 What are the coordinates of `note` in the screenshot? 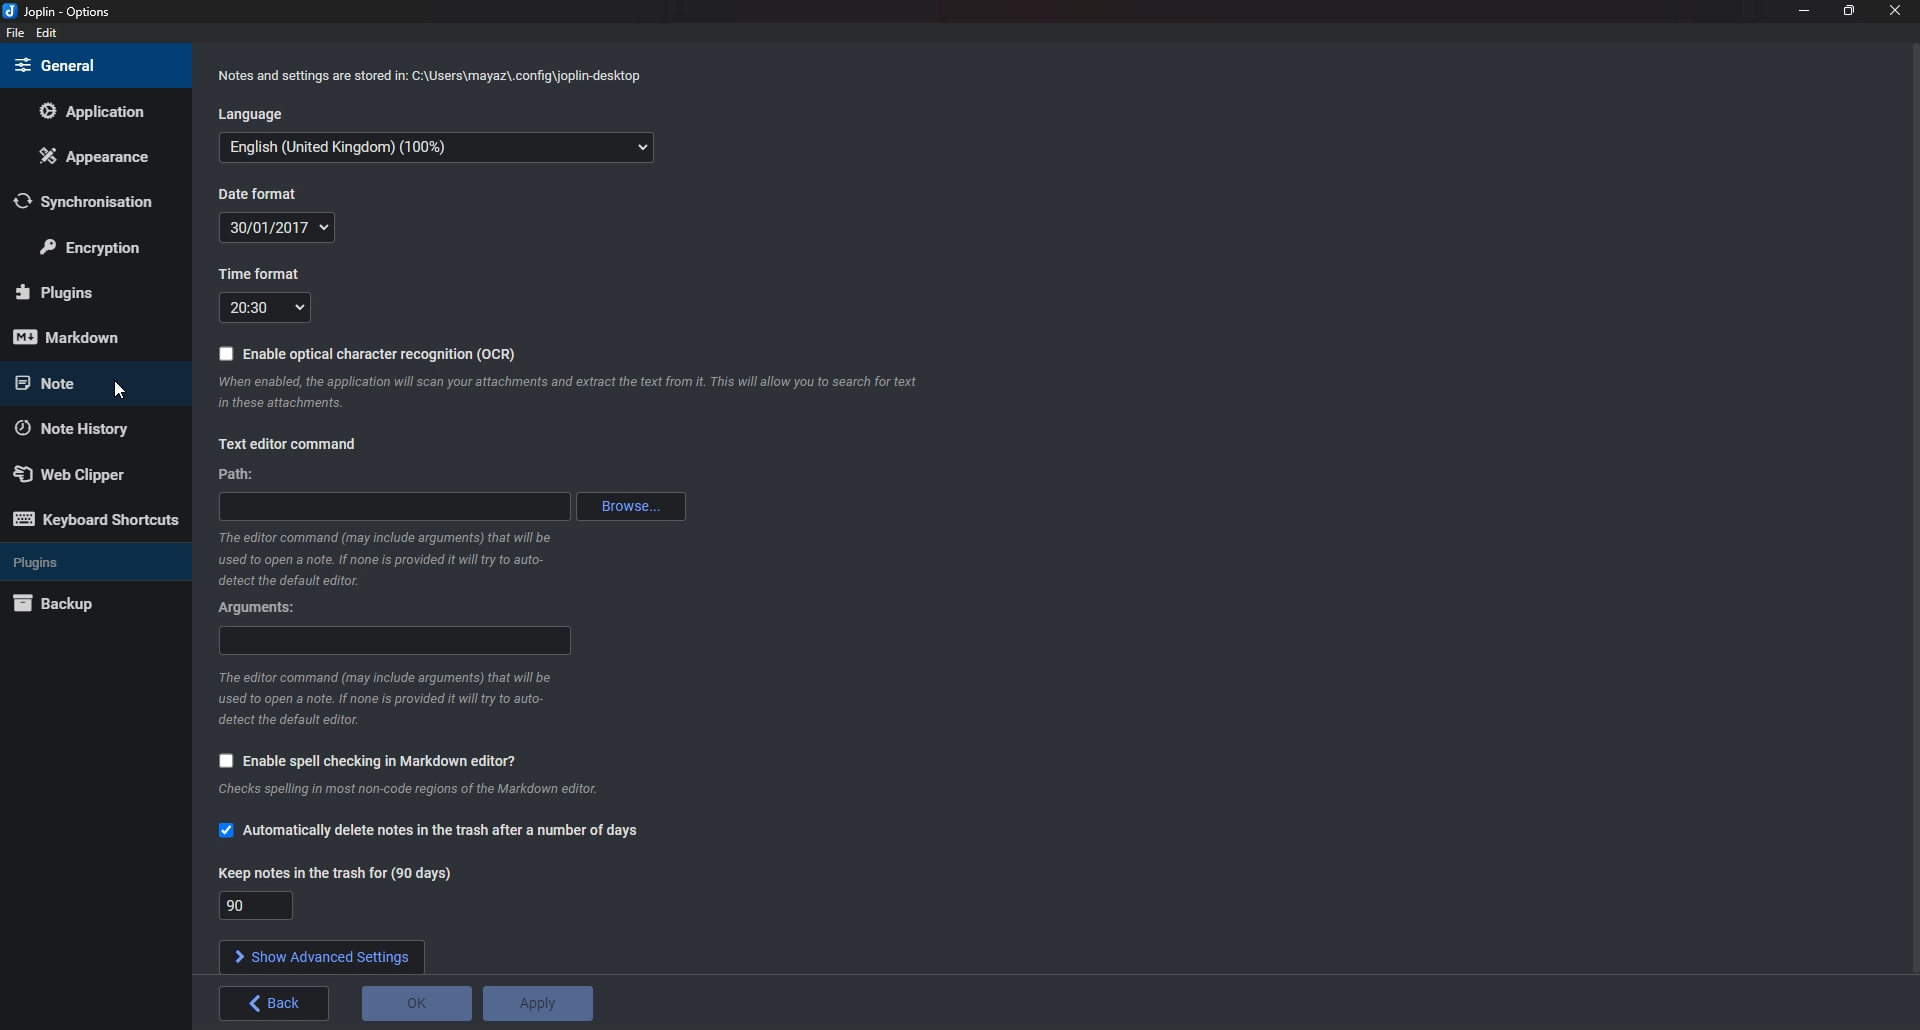 It's located at (85, 383).